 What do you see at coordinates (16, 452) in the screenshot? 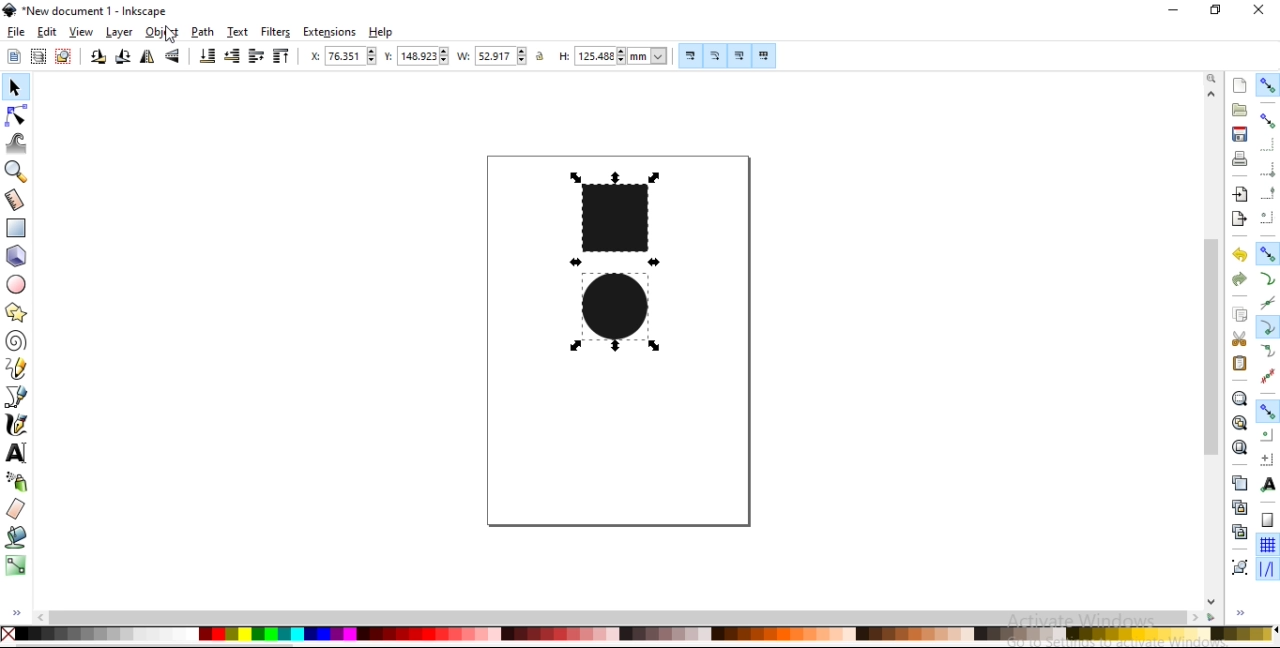
I see `create and edit text objects` at bounding box center [16, 452].